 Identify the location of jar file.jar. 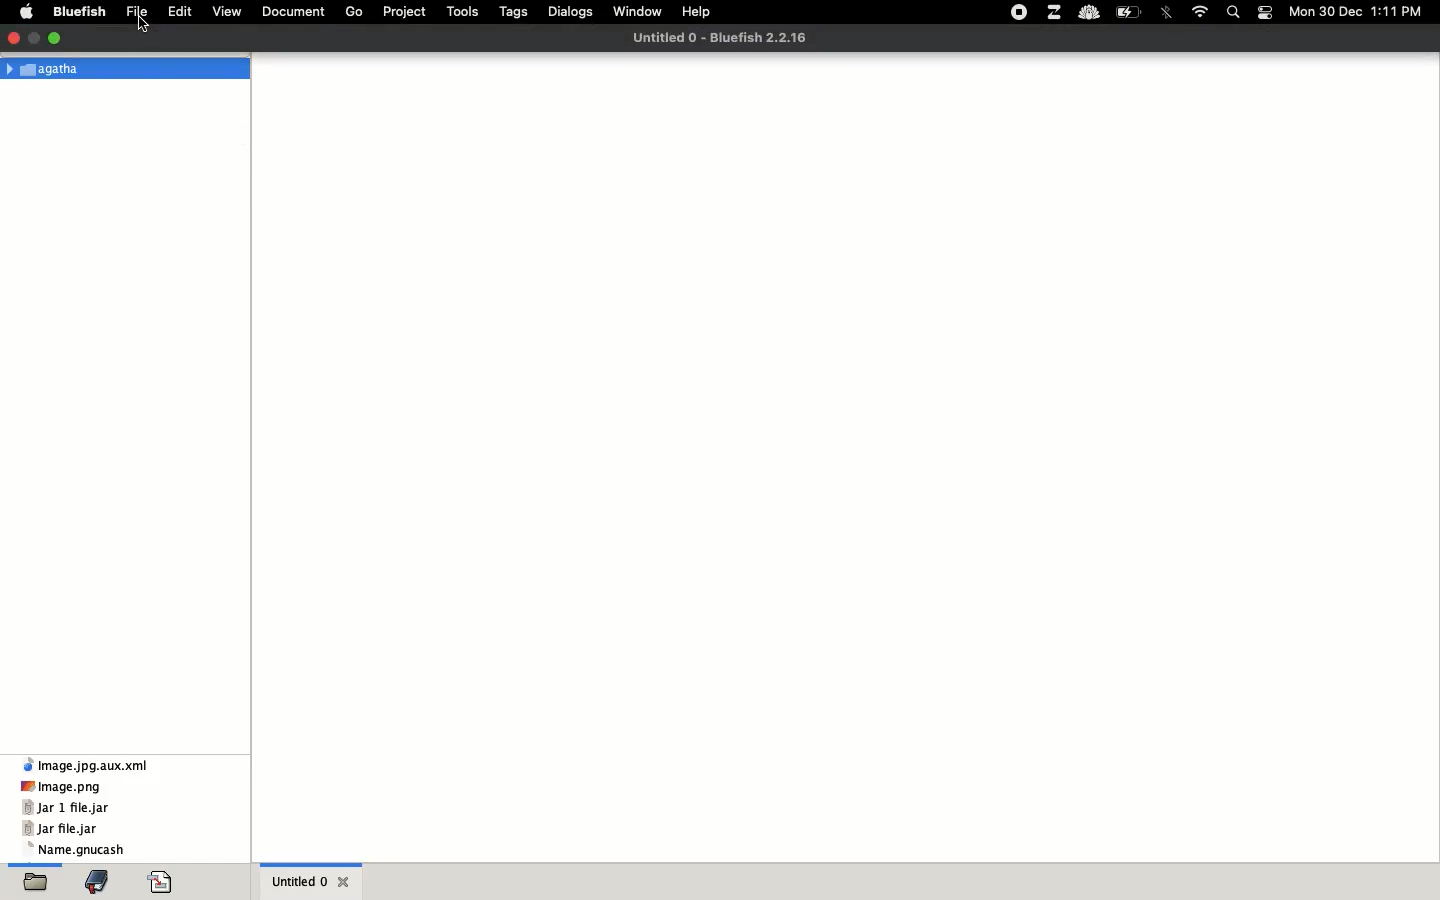
(61, 829).